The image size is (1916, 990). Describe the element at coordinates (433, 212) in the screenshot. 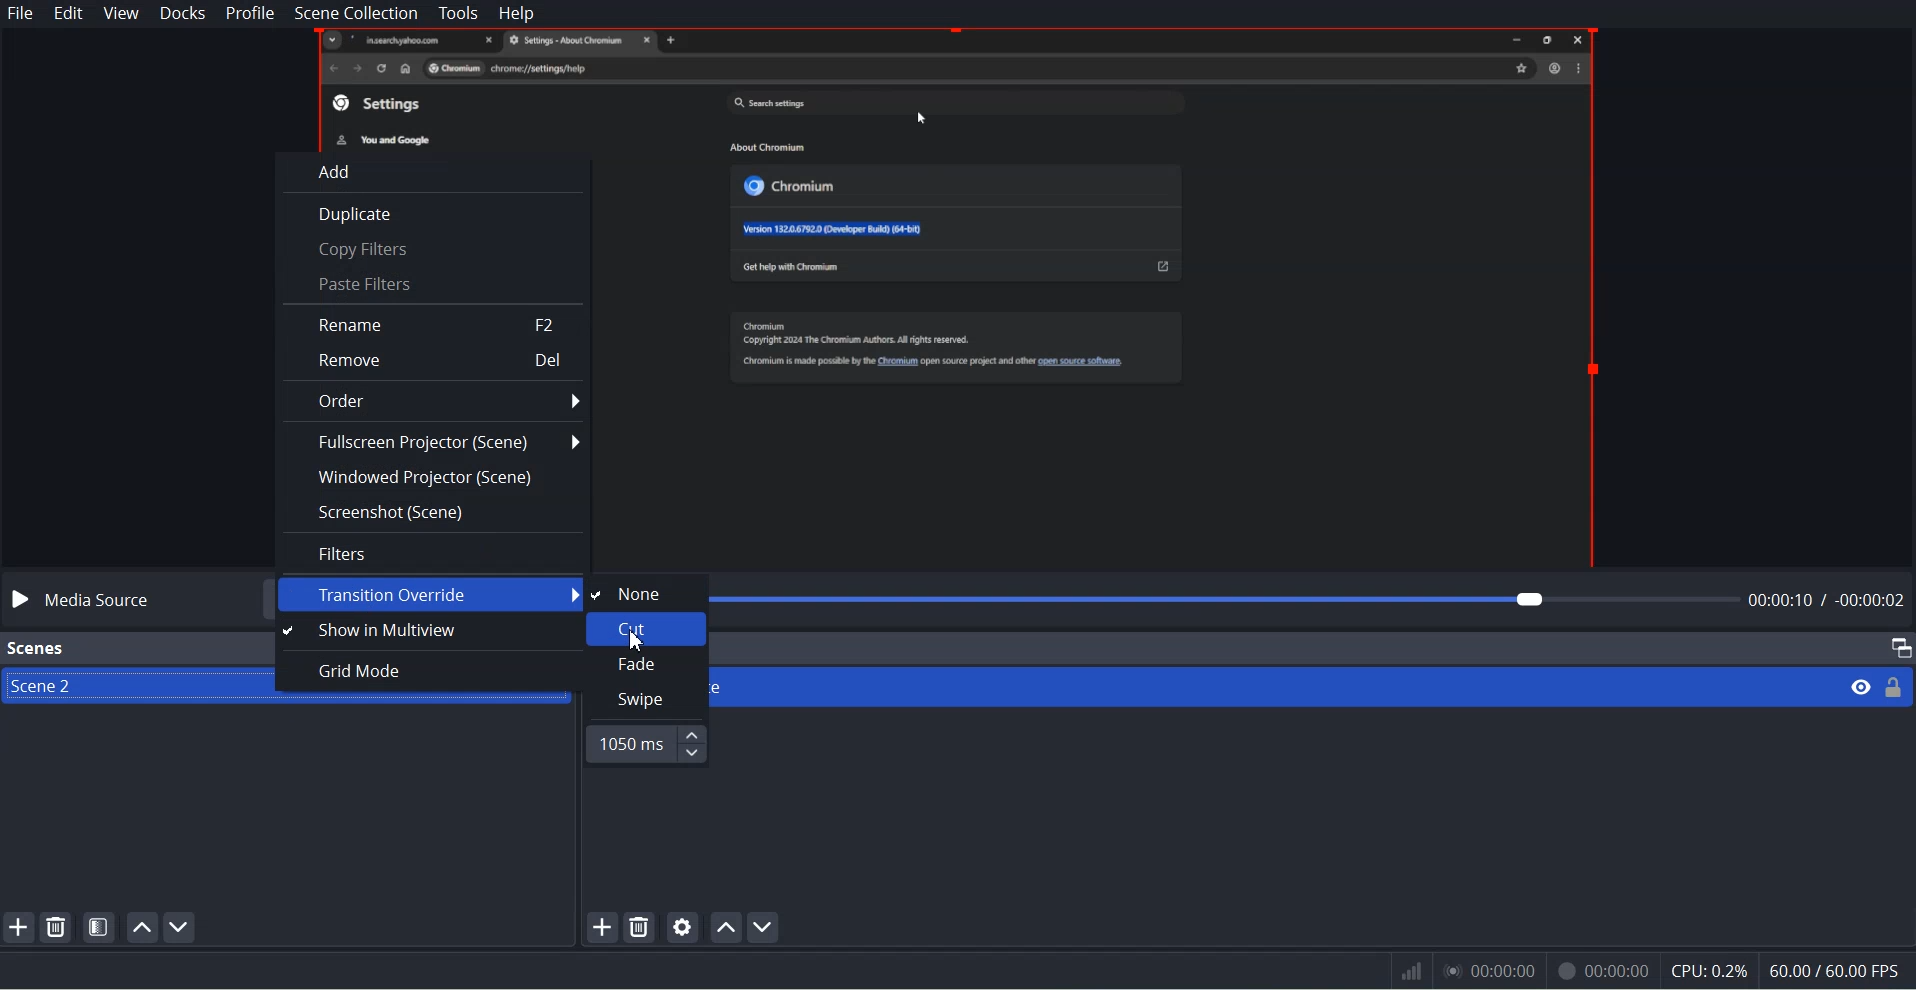

I see `Duplicates` at that location.